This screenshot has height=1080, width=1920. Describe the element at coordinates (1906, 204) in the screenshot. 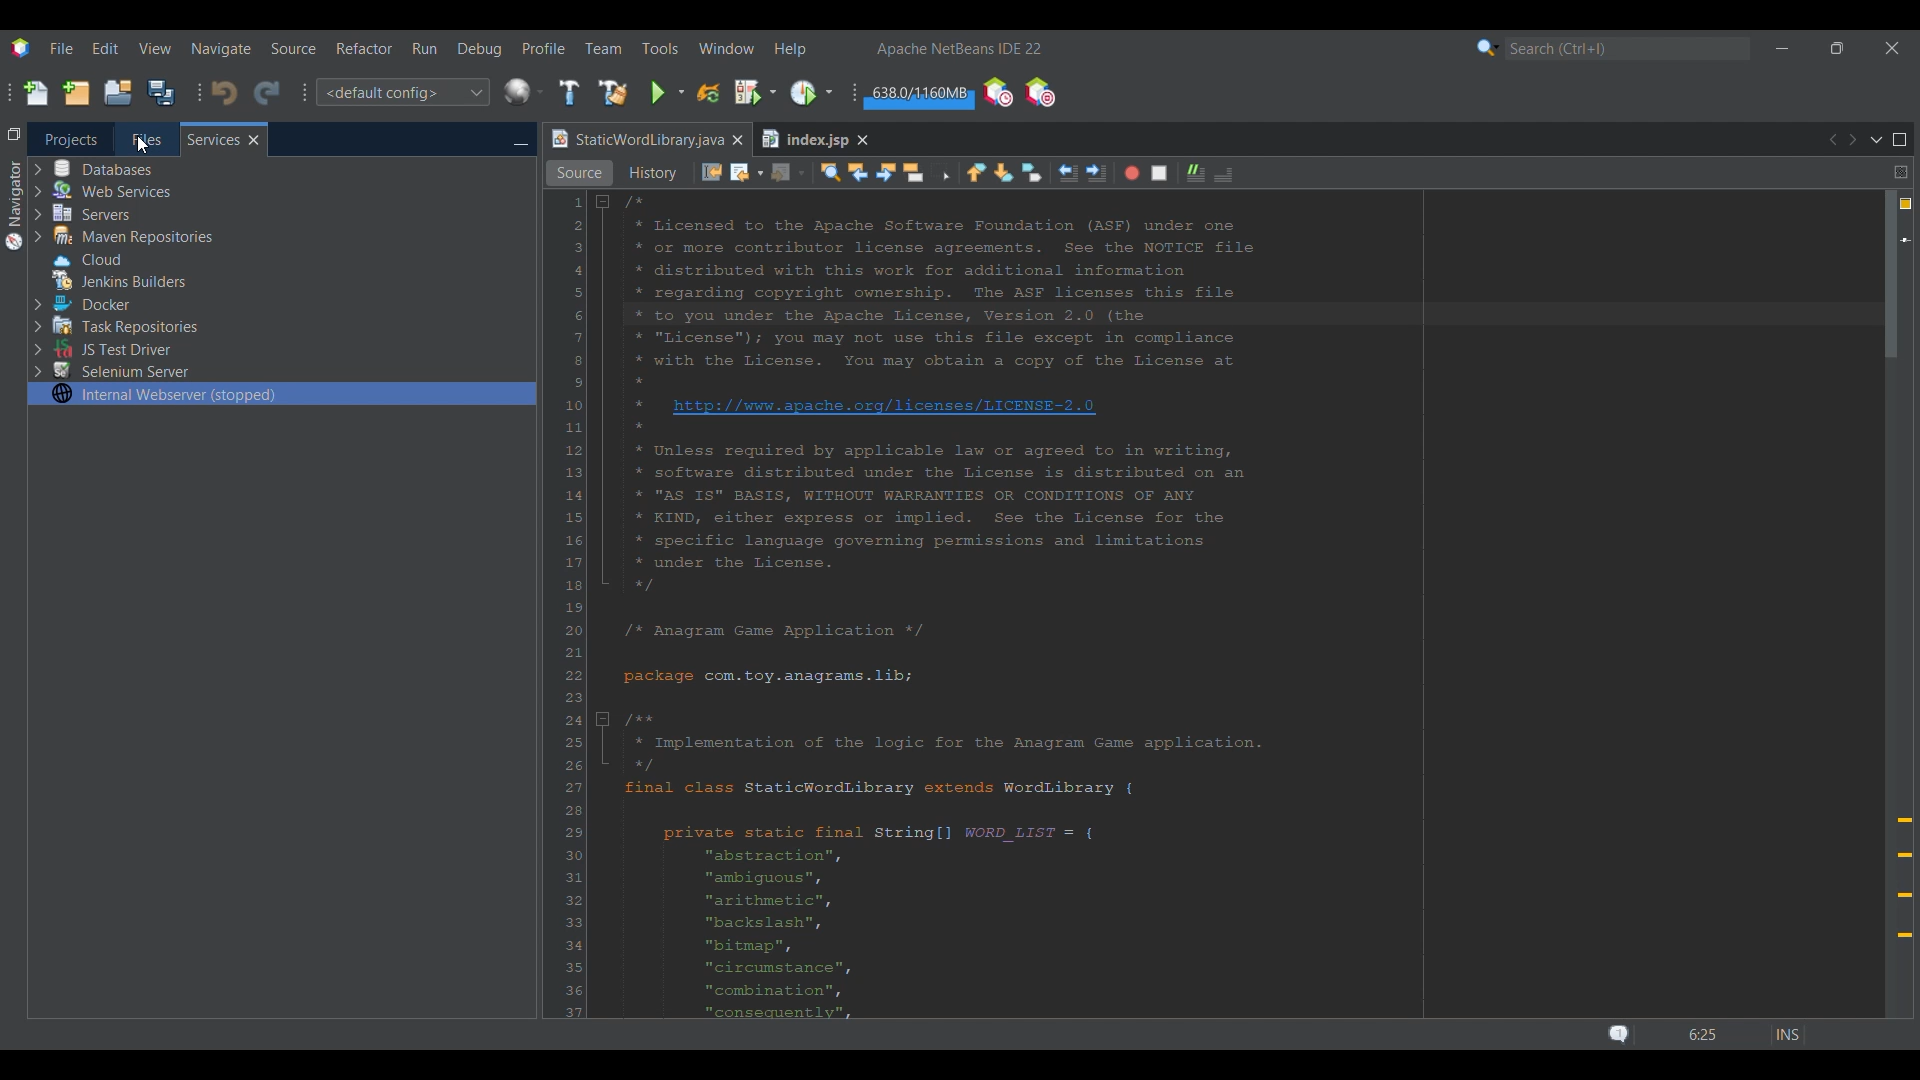

I see `No errors` at that location.